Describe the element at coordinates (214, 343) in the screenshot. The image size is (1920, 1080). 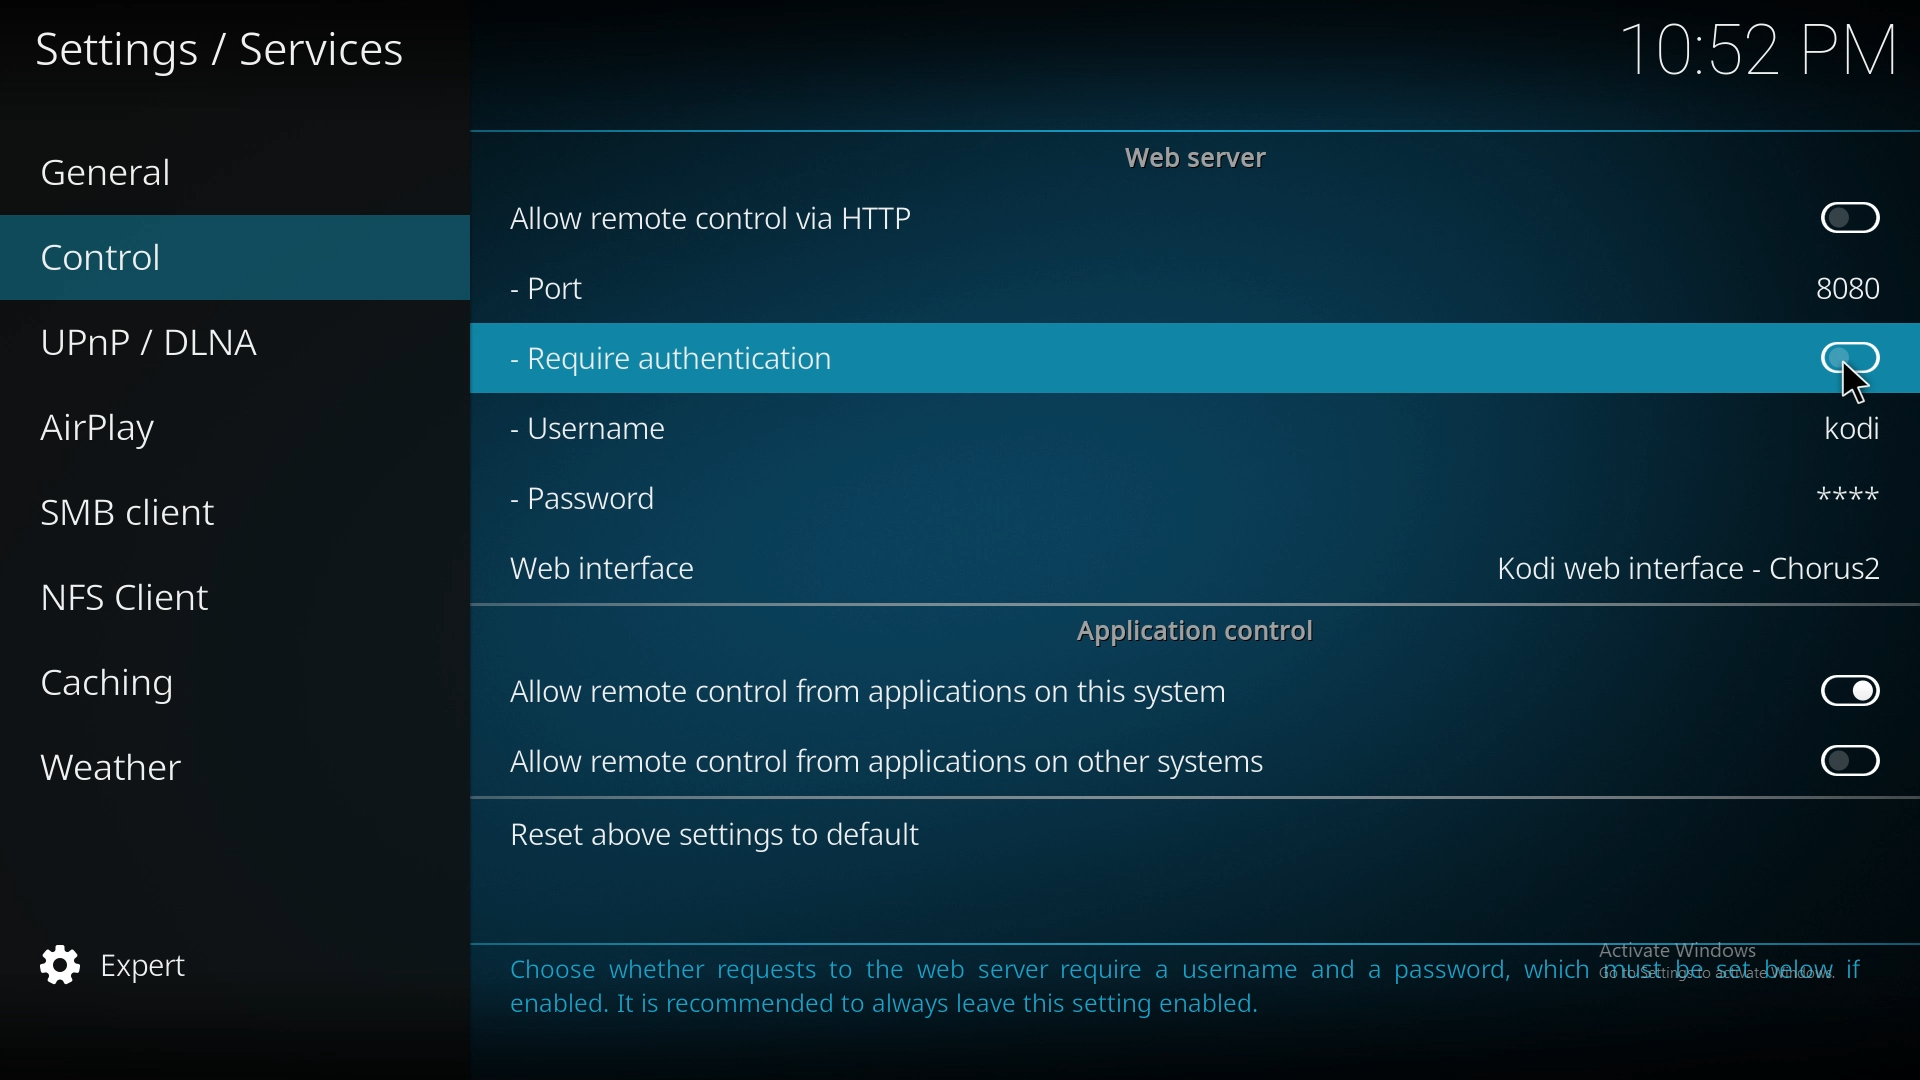
I see `upnp/dlna` at that location.